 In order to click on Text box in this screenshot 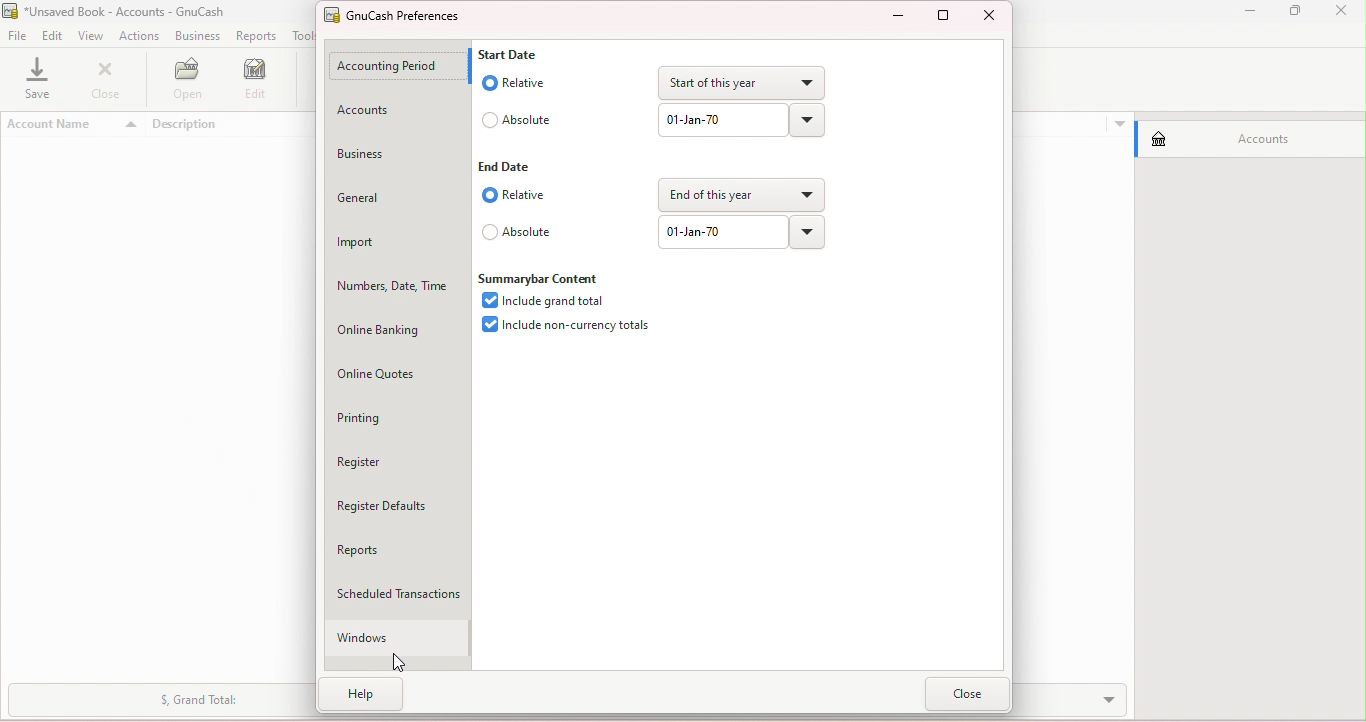, I will do `click(723, 124)`.